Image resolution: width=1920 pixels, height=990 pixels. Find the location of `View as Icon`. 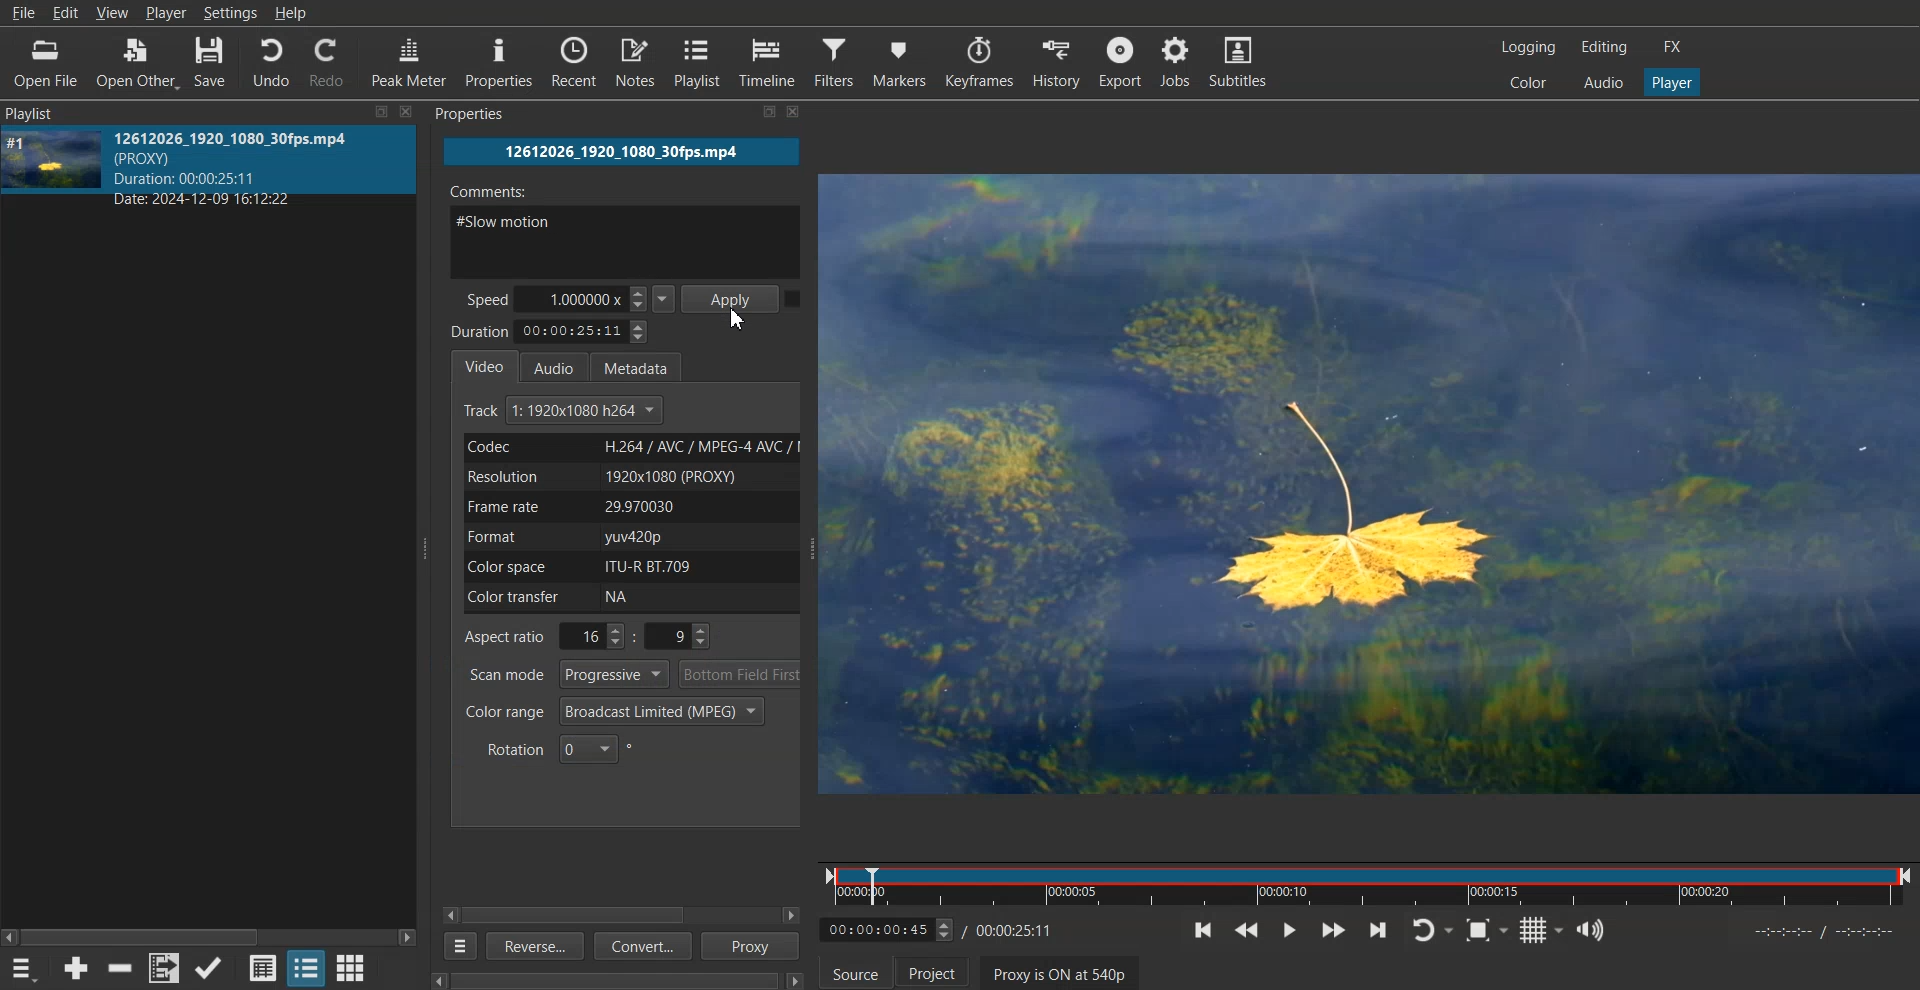

View as Icon is located at coordinates (352, 967).